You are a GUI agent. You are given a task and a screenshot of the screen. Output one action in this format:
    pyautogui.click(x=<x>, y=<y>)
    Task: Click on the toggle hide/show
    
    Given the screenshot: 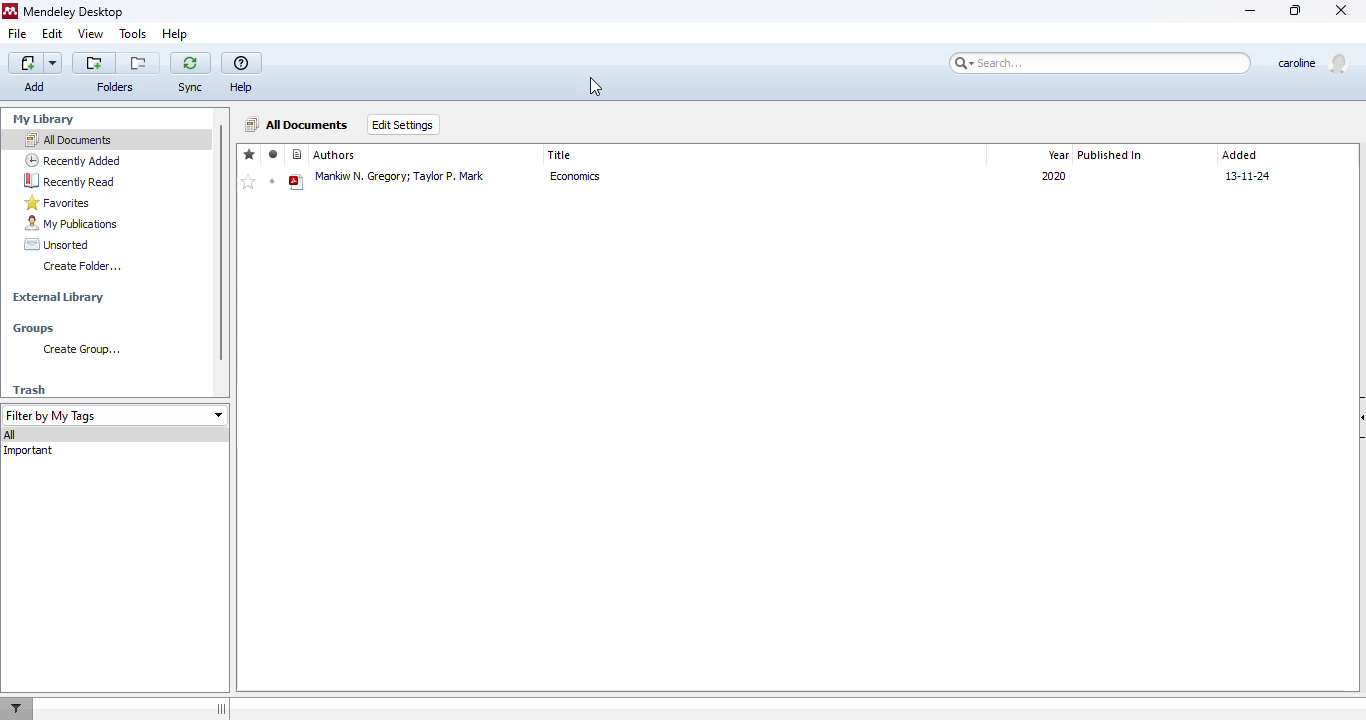 What is the action you would take?
    pyautogui.click(x=223, y=707)
    